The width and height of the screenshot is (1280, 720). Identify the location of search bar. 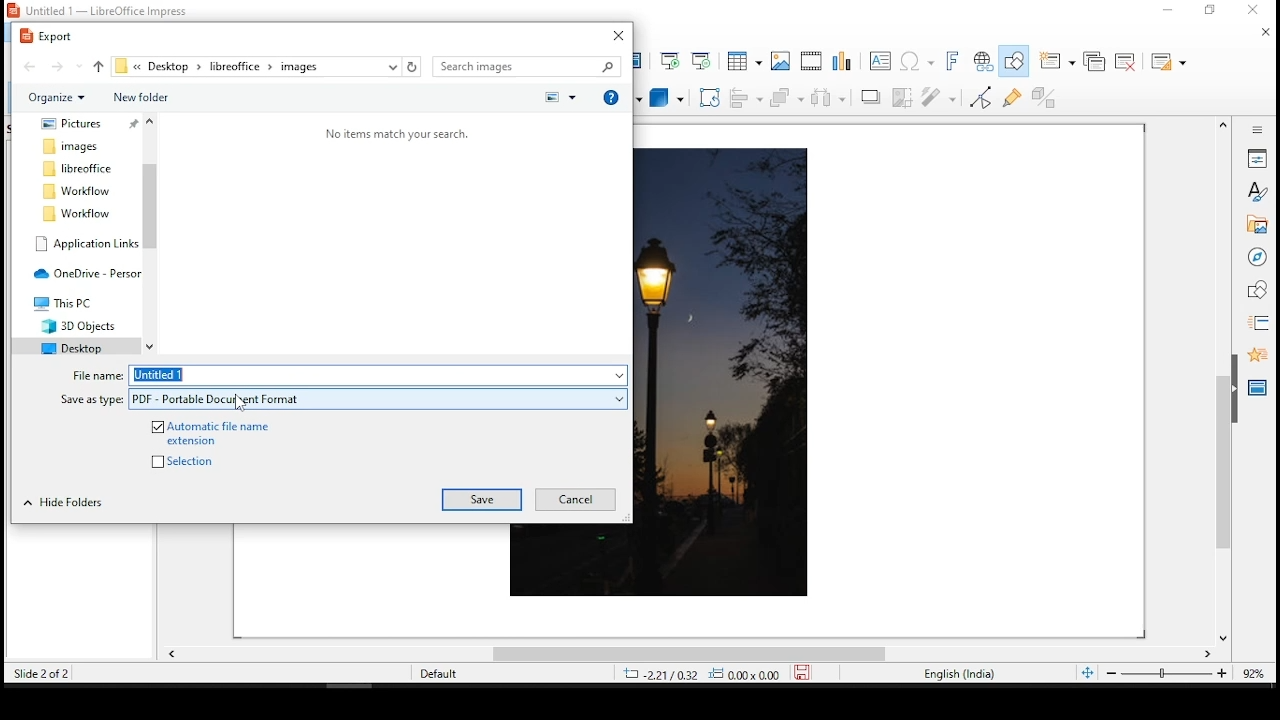
(526, 67).